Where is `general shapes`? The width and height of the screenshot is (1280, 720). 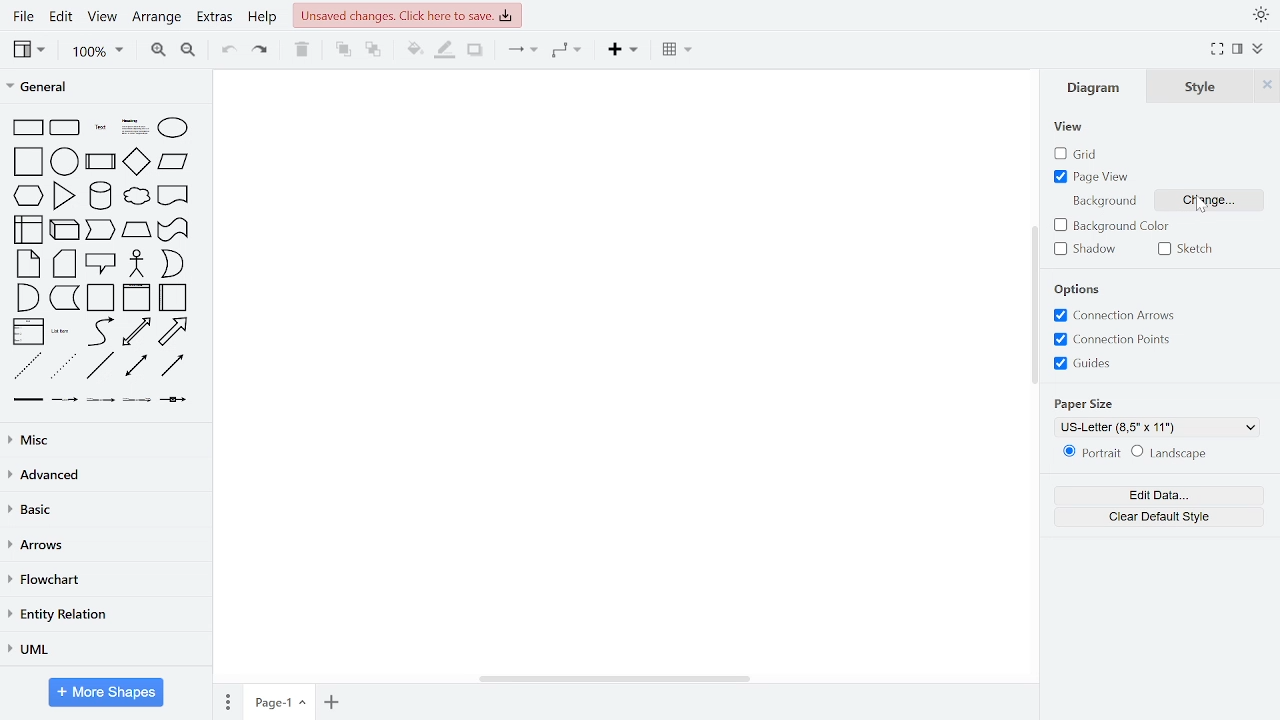
general shapes is located at coordinates (134, 228).